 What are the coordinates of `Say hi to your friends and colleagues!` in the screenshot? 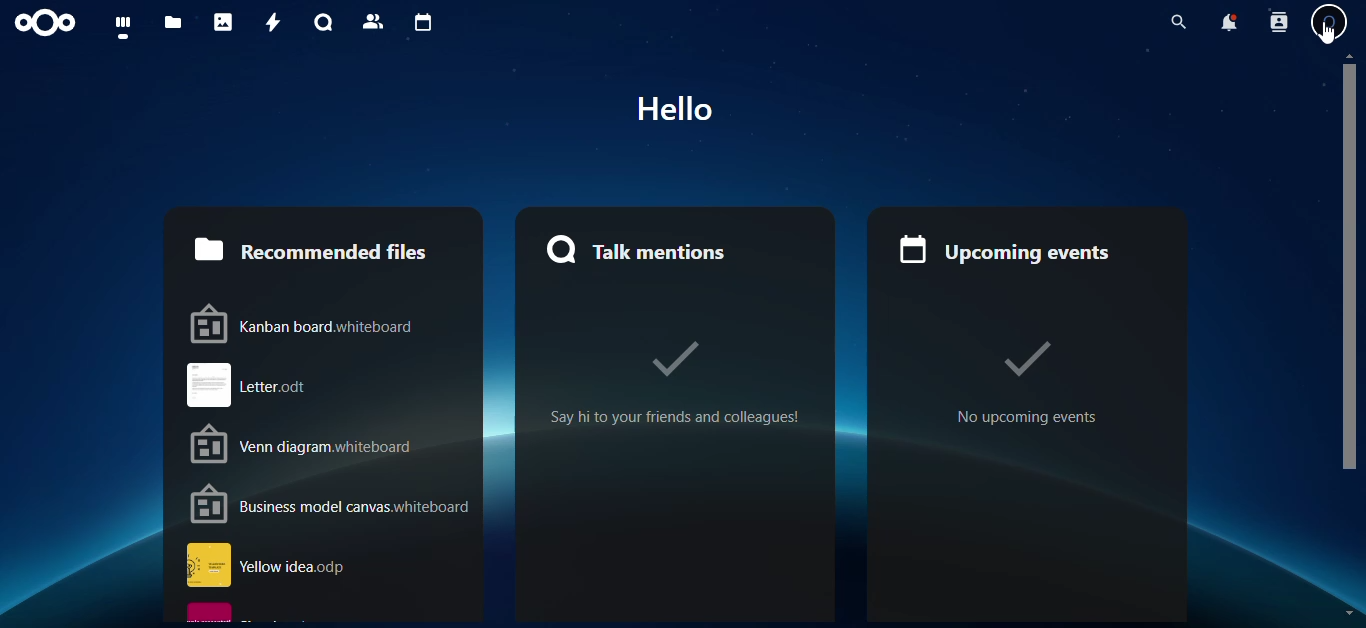 It's located at (674, 417).